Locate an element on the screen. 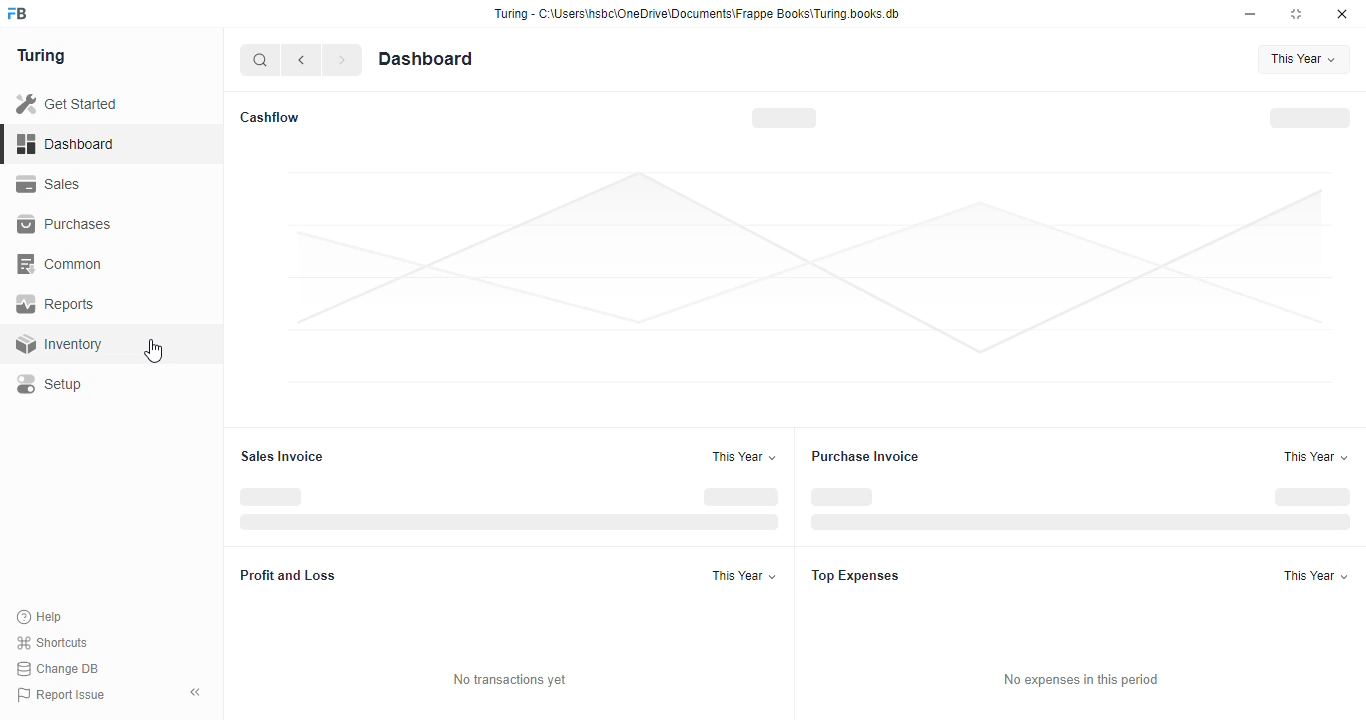 This screenshot has width=1366, height=720. no expenses in this period is located at coordinates (1082, 680).